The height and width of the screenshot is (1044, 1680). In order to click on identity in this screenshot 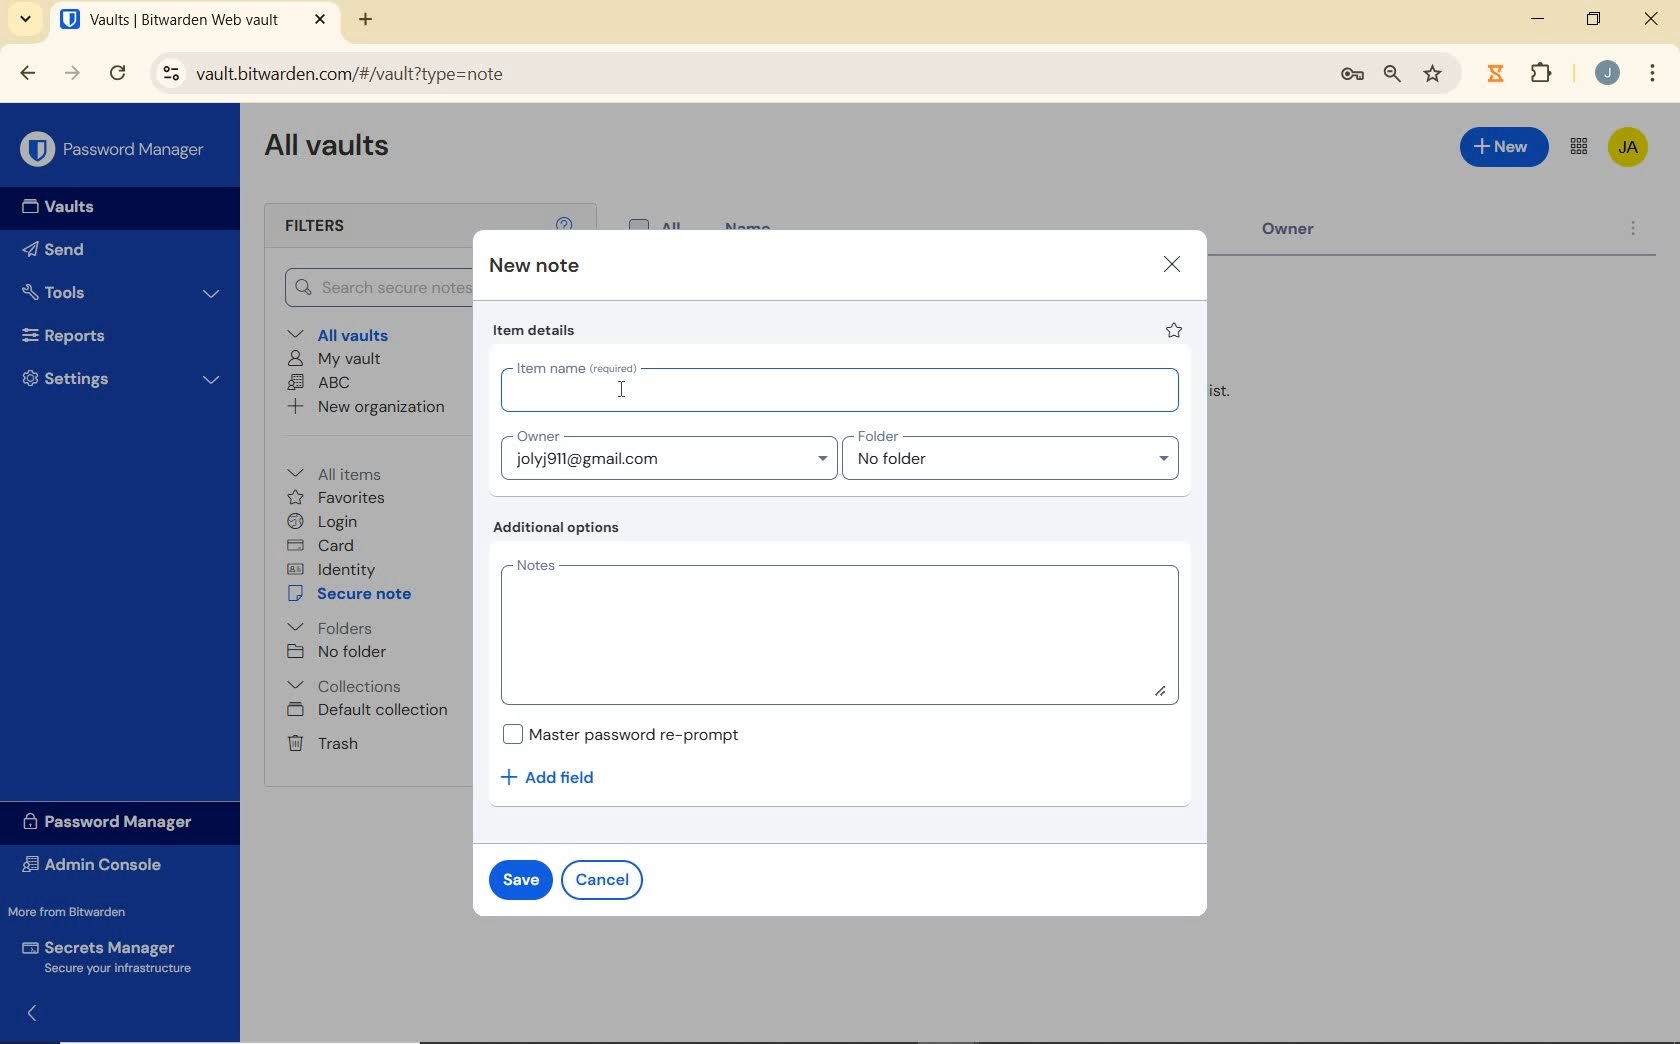, I will do `click(331, 568)`.